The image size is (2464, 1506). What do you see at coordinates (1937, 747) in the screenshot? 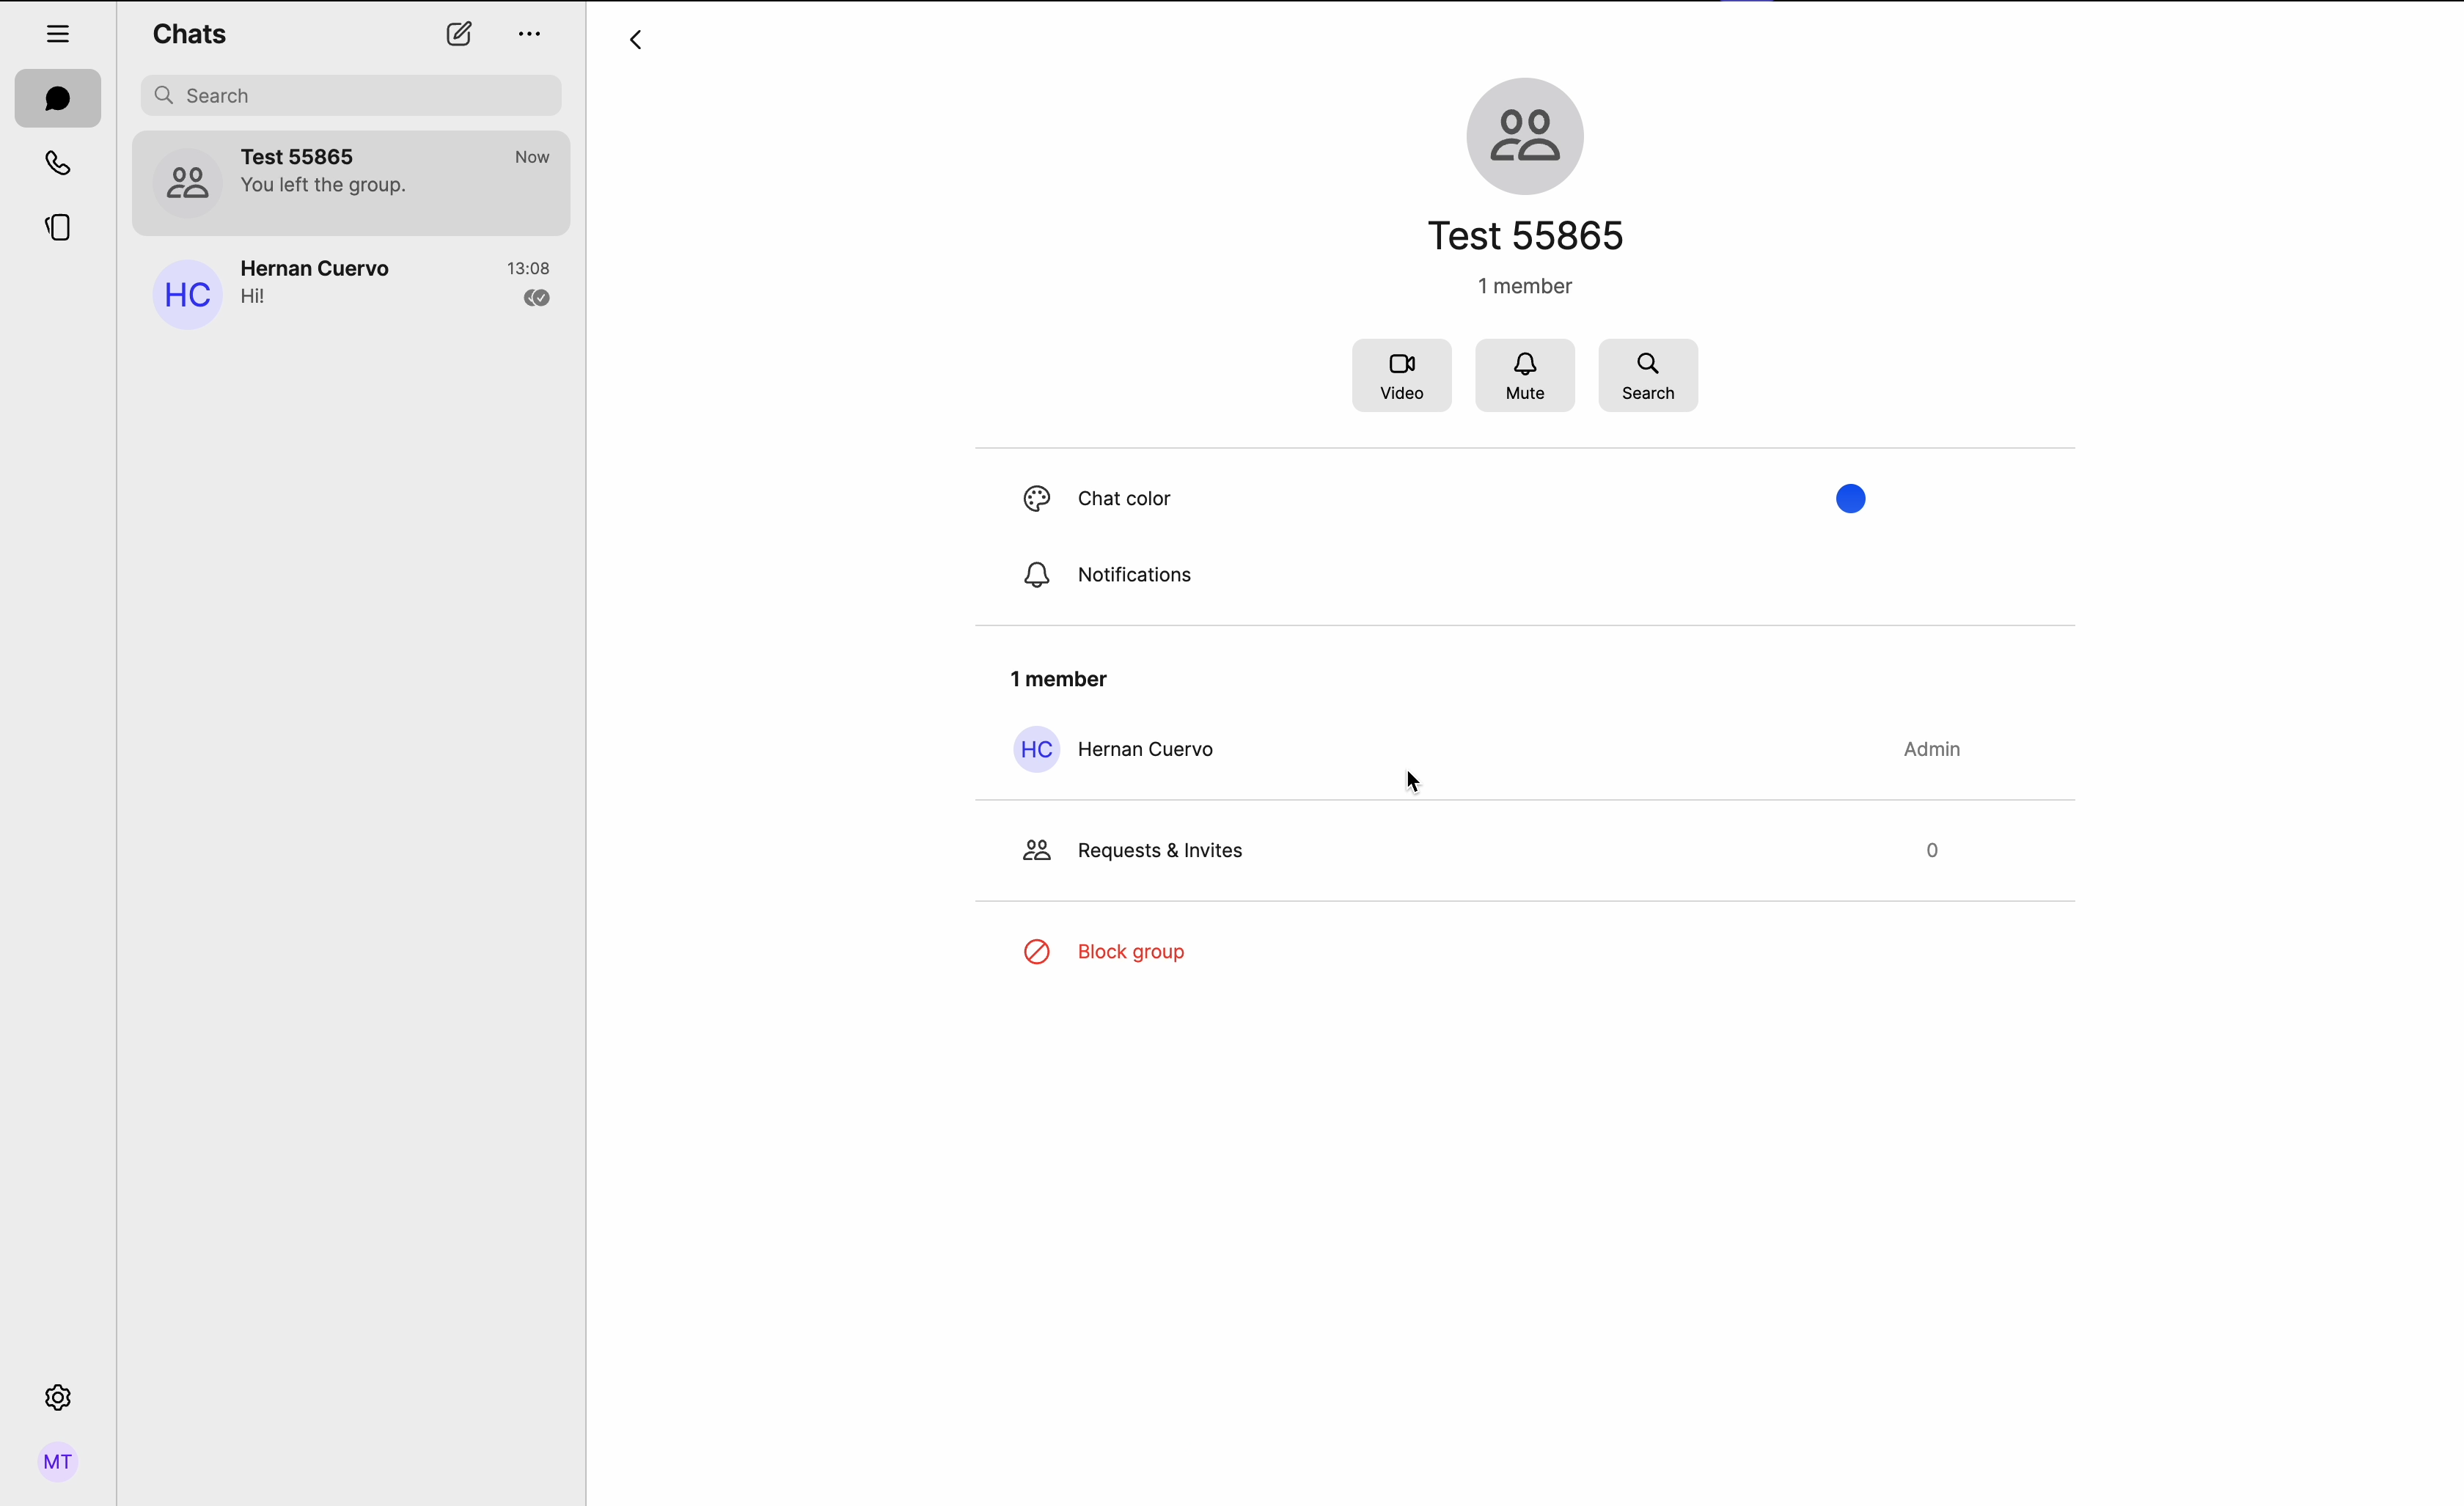
I see `Admin` at bounding box center [1937, 747].